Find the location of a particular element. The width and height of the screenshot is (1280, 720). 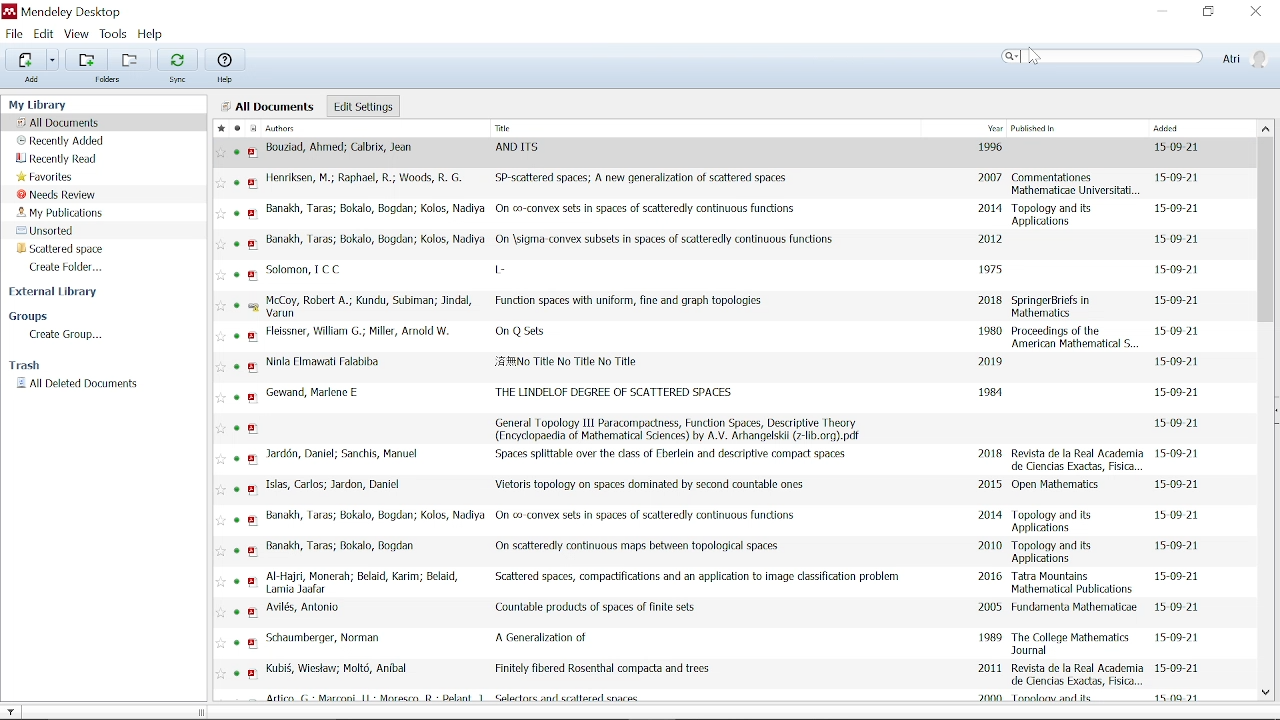

recently added is located at coordinates (62, 141).